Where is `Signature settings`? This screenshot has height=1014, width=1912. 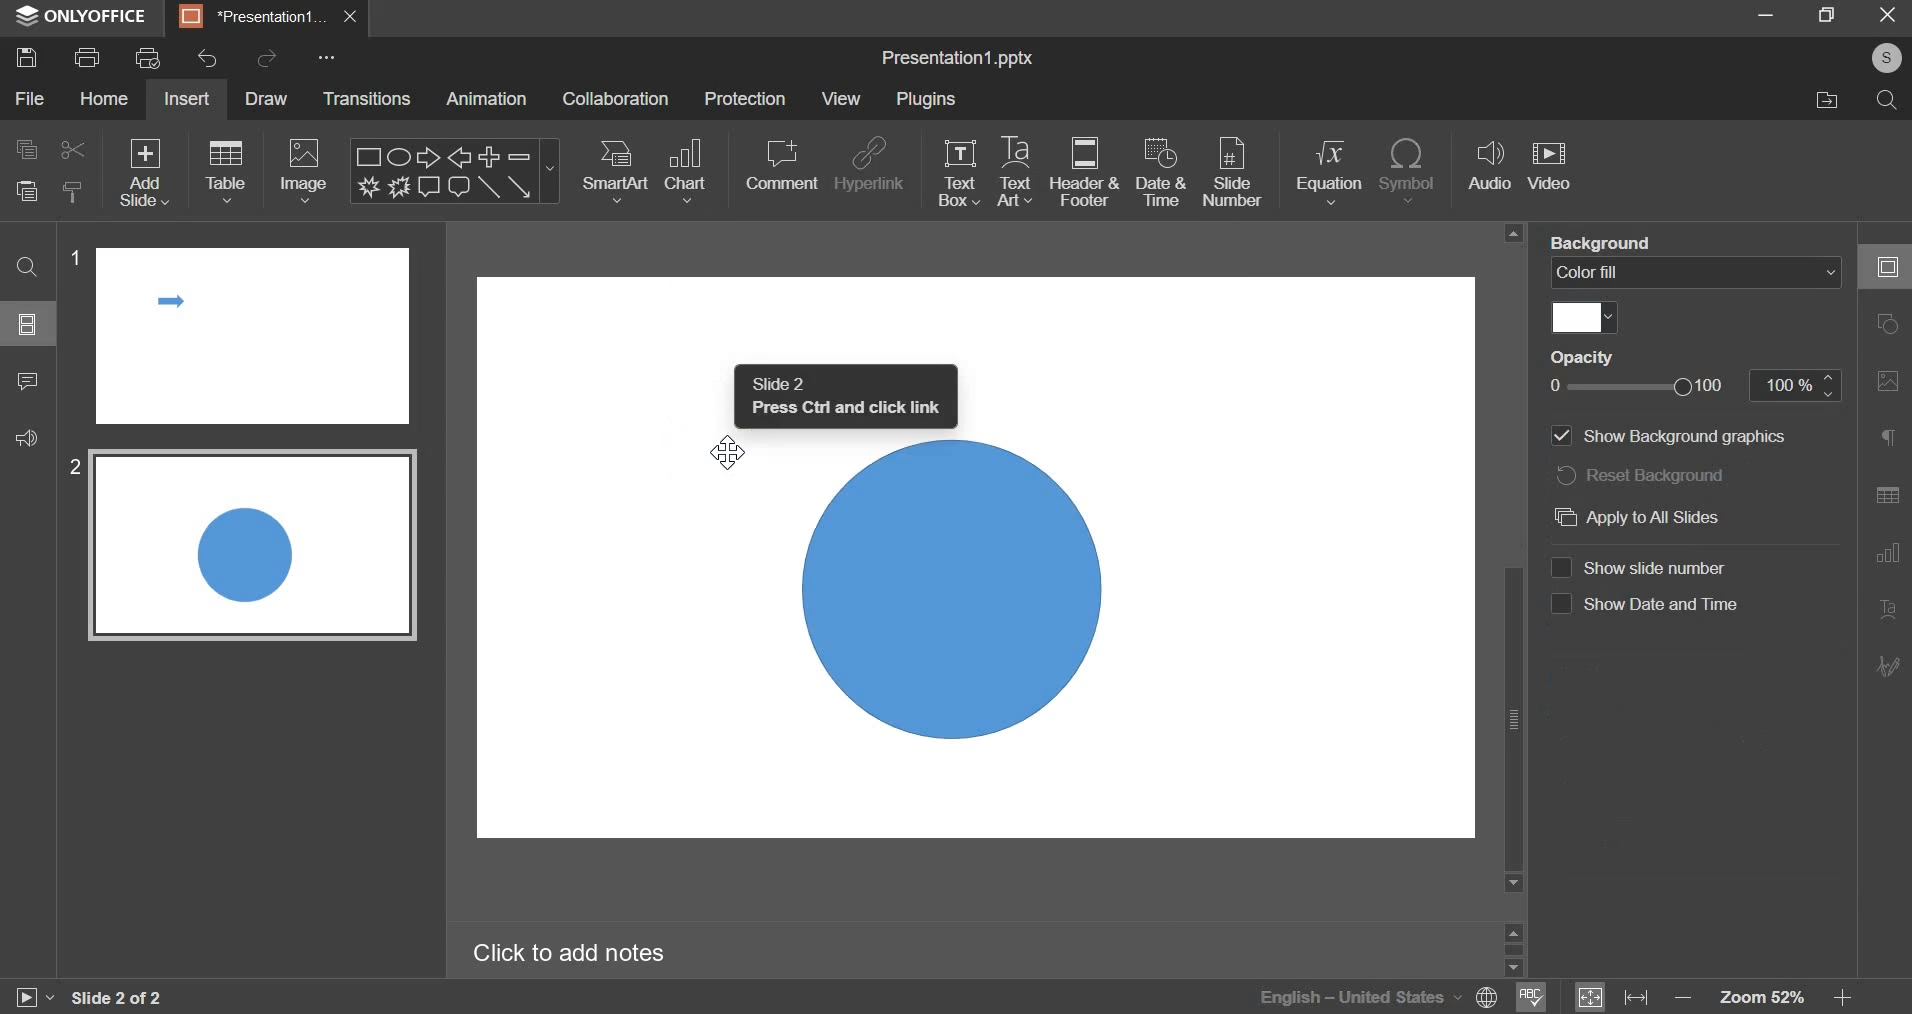
Signature settings is located at coordinates (1891, 665).